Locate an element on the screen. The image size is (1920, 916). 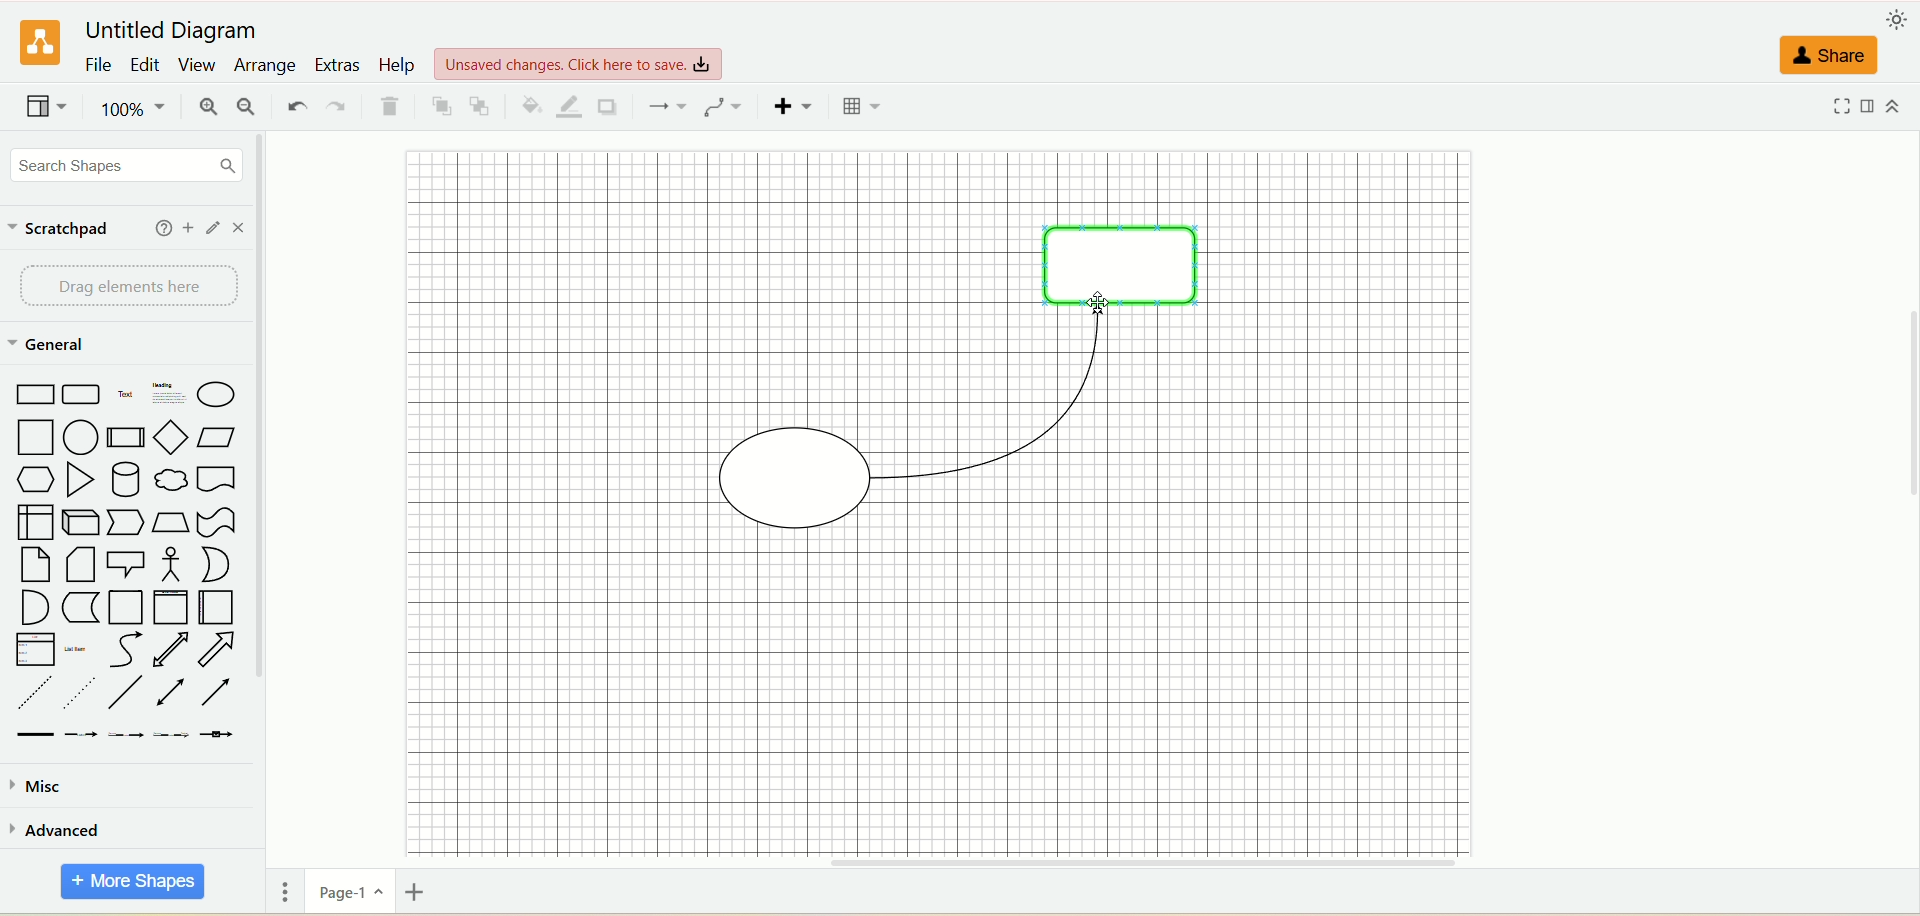
redo is located at coordinates (339, 107).